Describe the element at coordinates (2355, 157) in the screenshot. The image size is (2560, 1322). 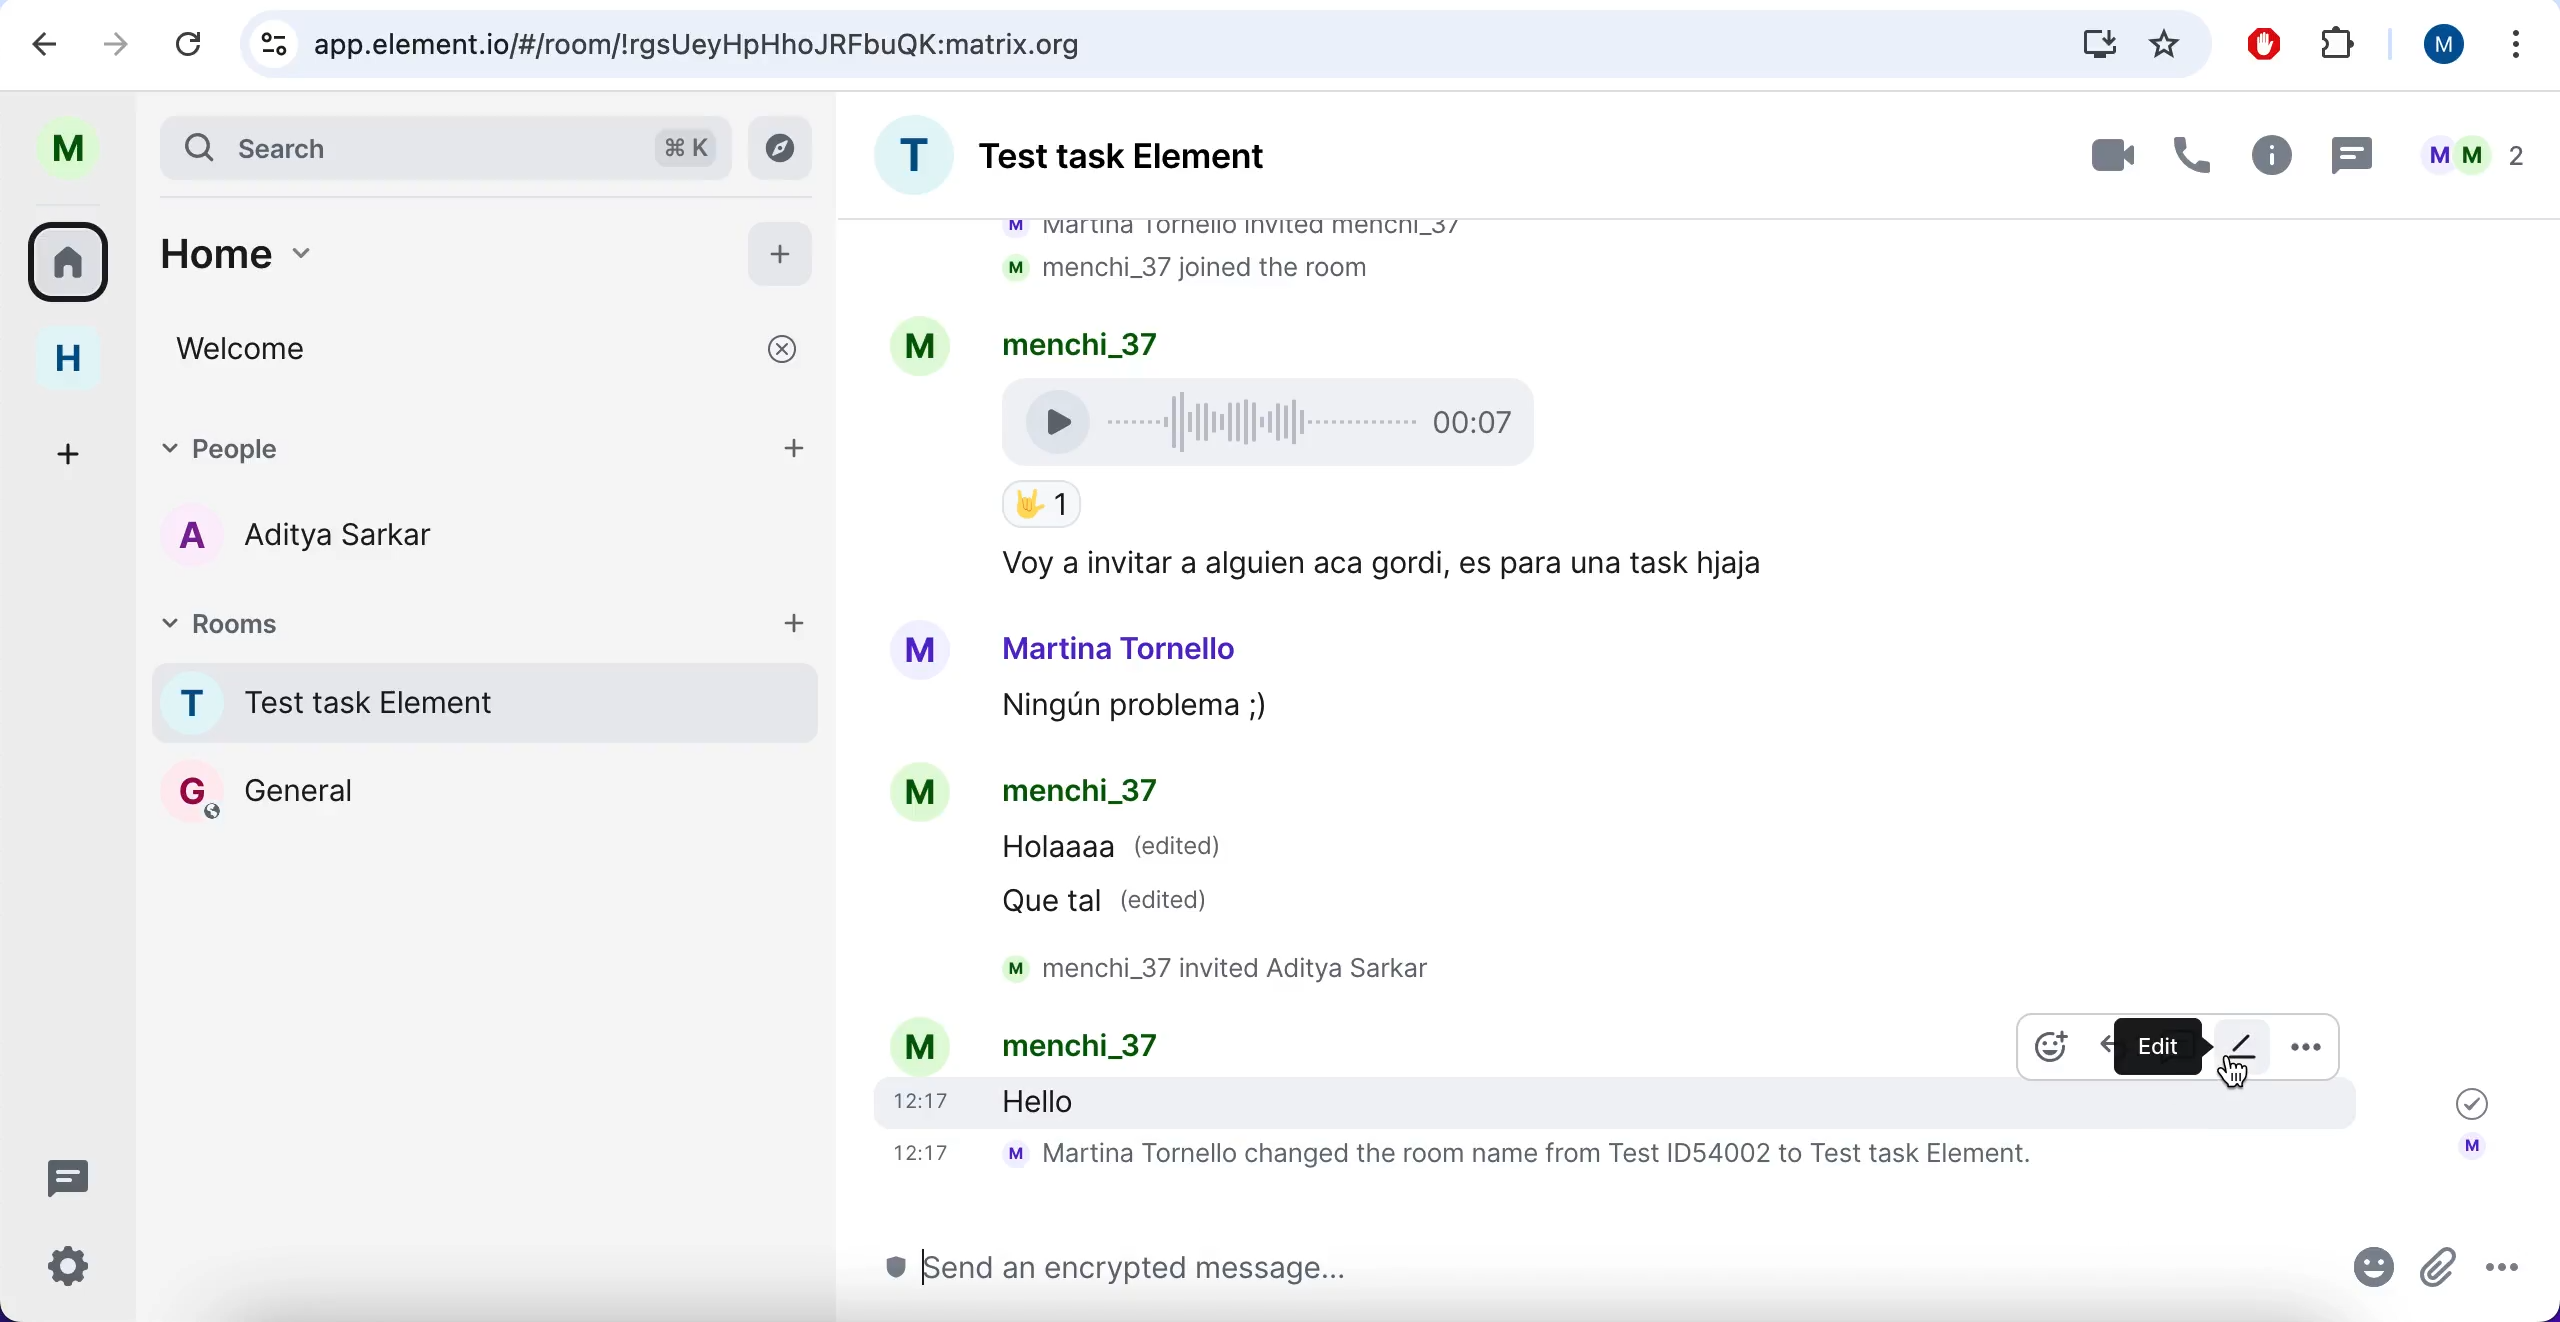
I see `message` at that location.